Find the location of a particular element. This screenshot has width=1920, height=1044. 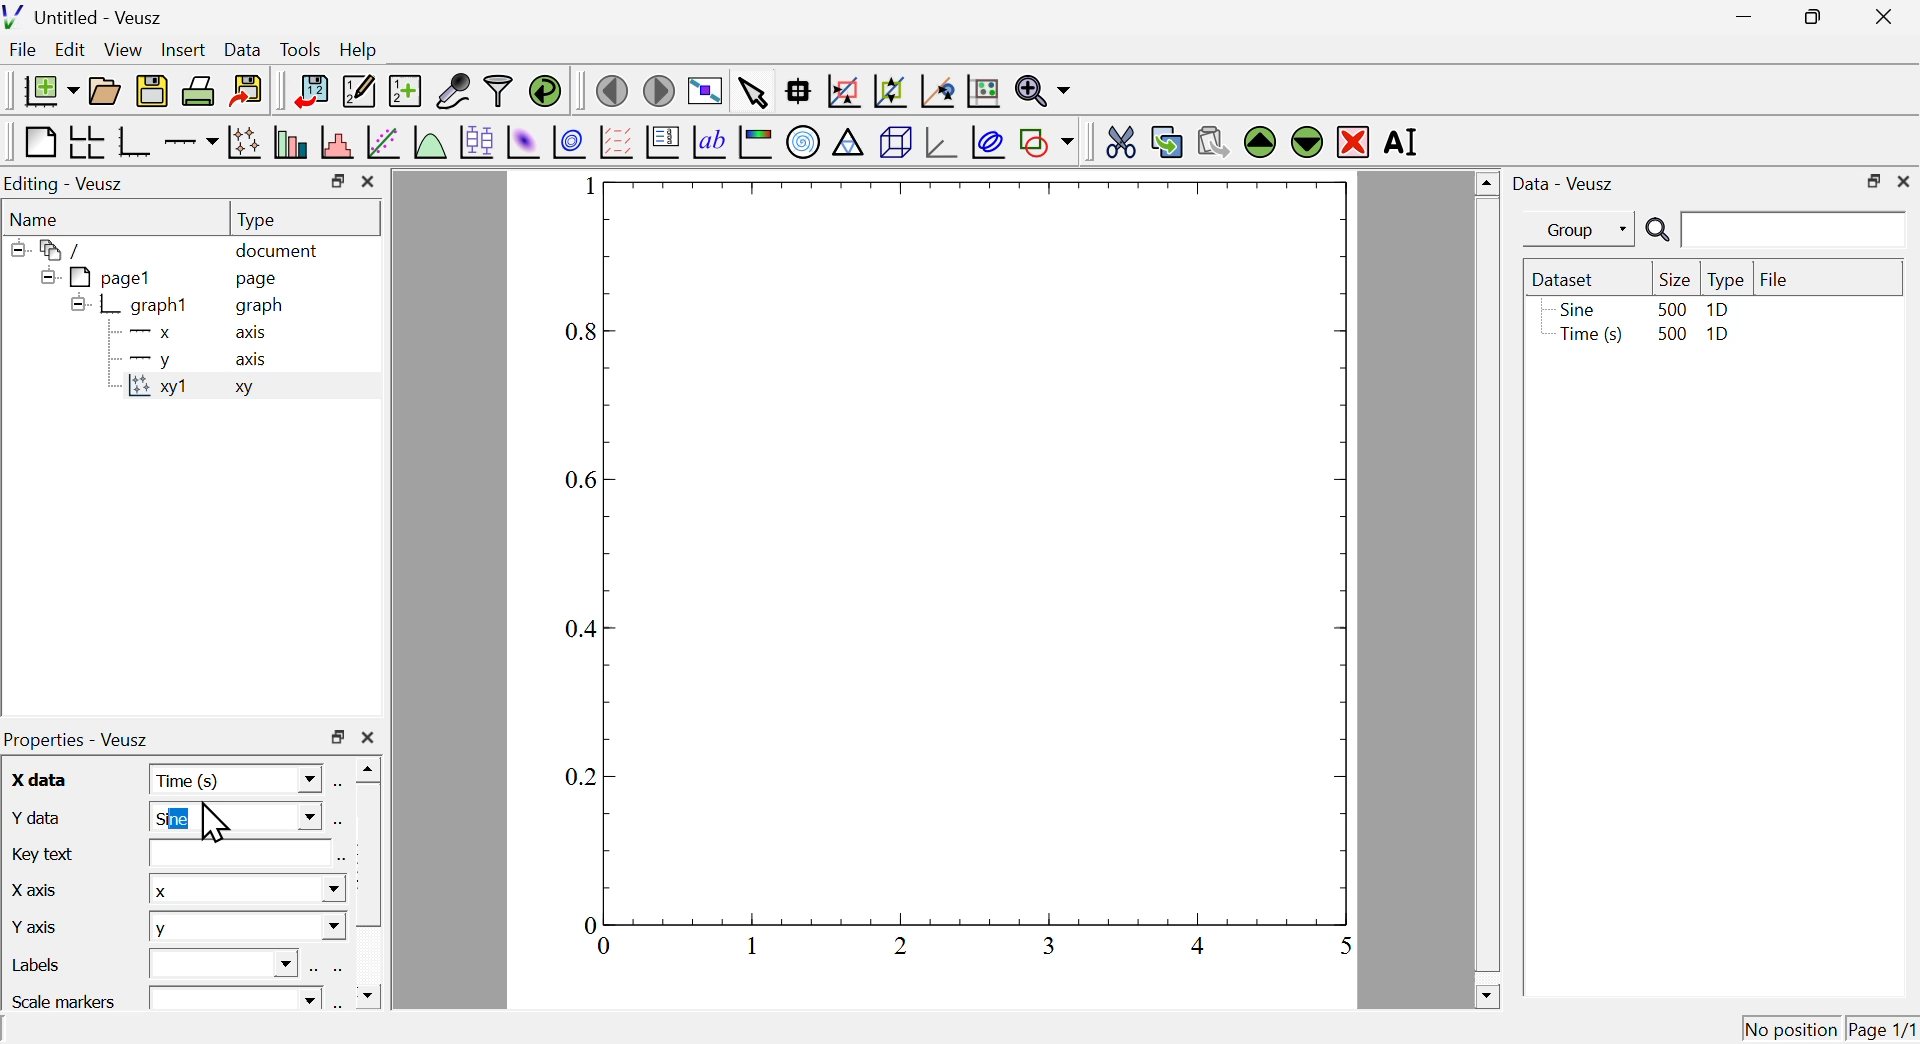

plot key is located at coordinates (663, 145).